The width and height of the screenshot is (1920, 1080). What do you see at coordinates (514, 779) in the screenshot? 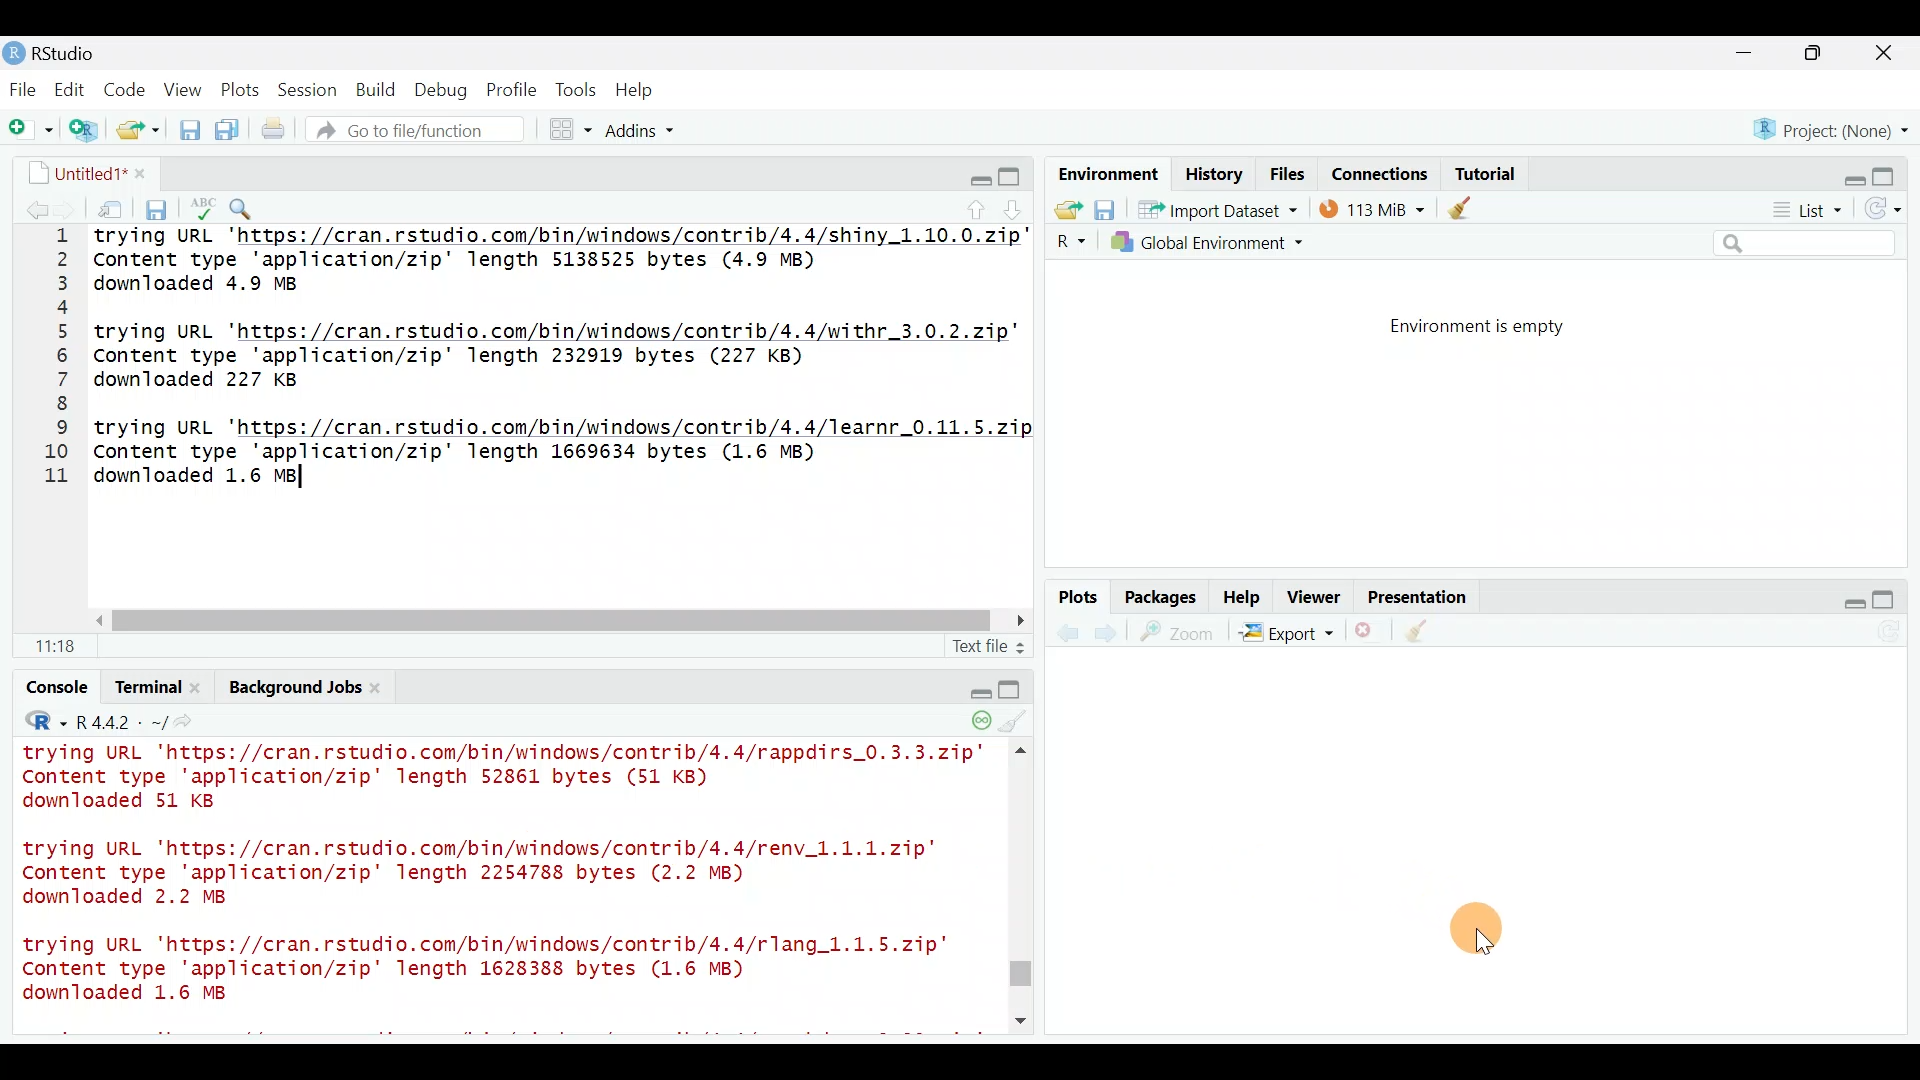
I see `trying URL 'https://cran.rstudio.com/bin/windows/contrib/4.4/rappdirs_0.3.3.zip"
Content type 'application/zip' length 52861 bytes (51 KB)
downloaded 51 KB` at bounding box center [514, 779].